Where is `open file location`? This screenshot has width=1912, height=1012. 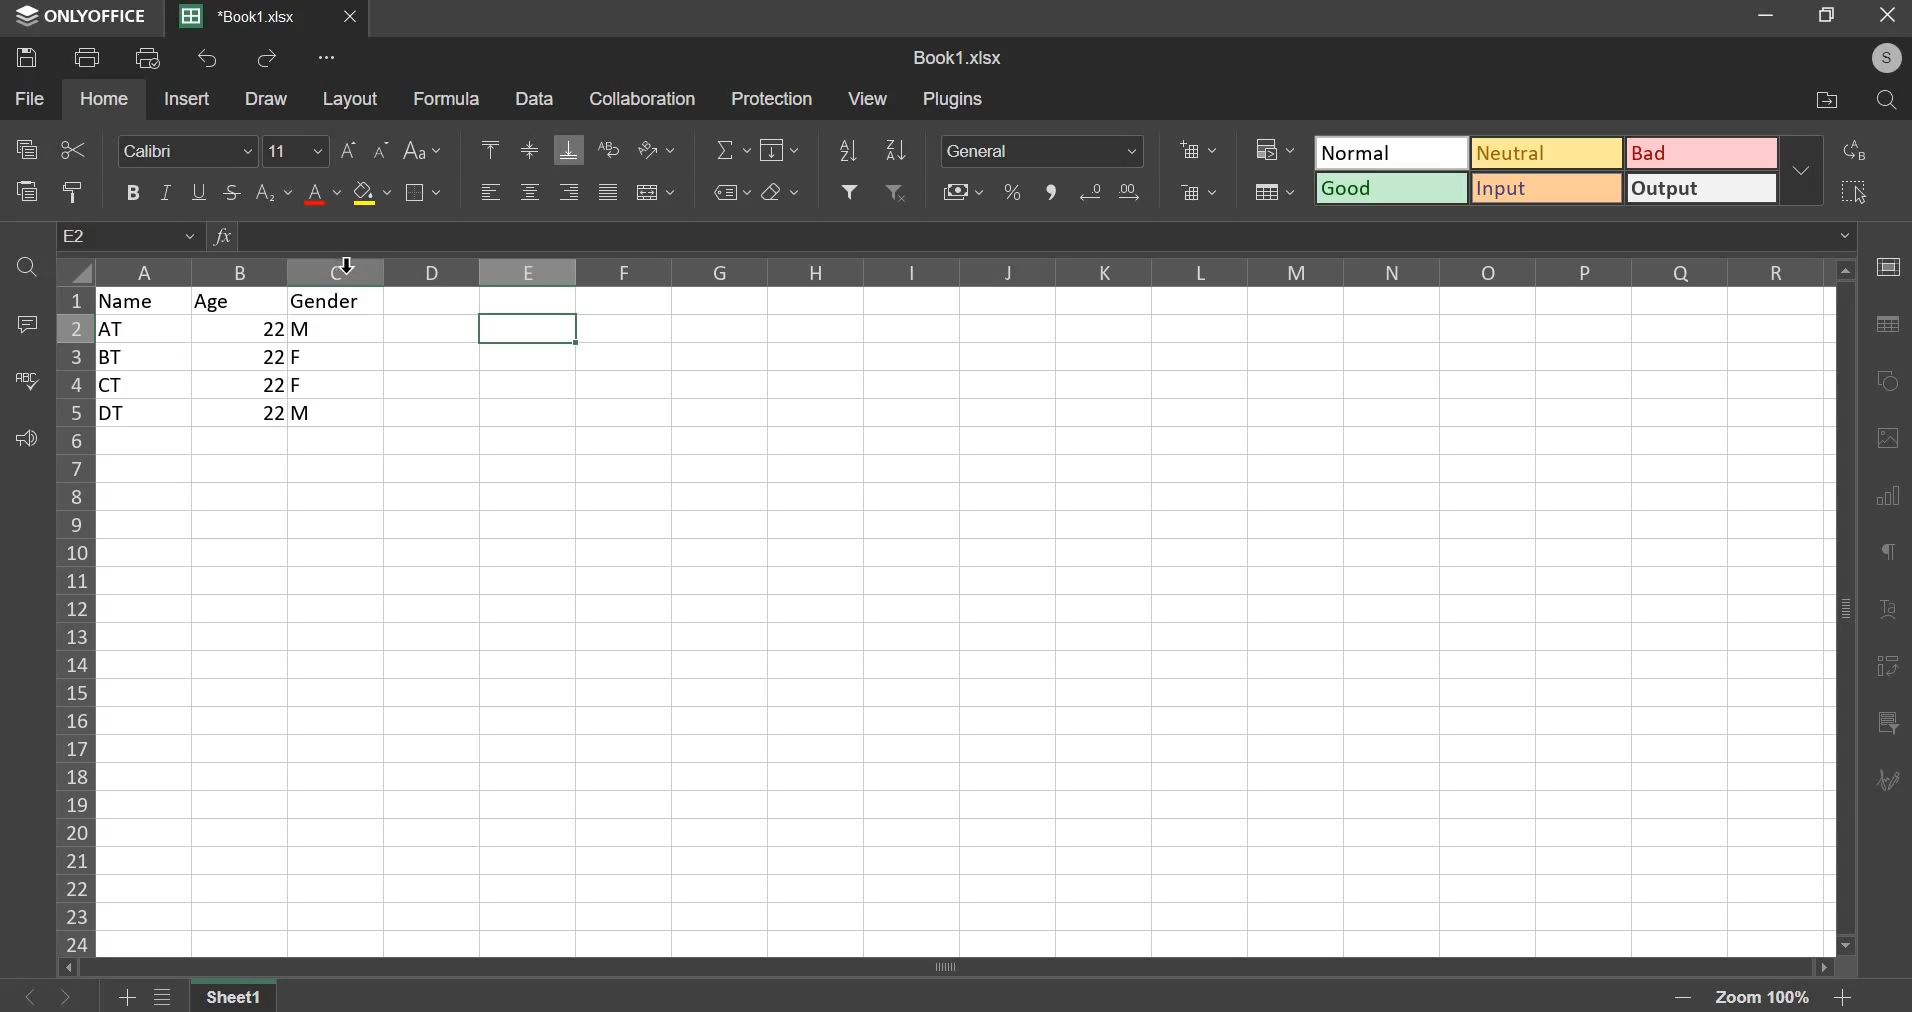 open file location is located at coordinates (1830, 101).